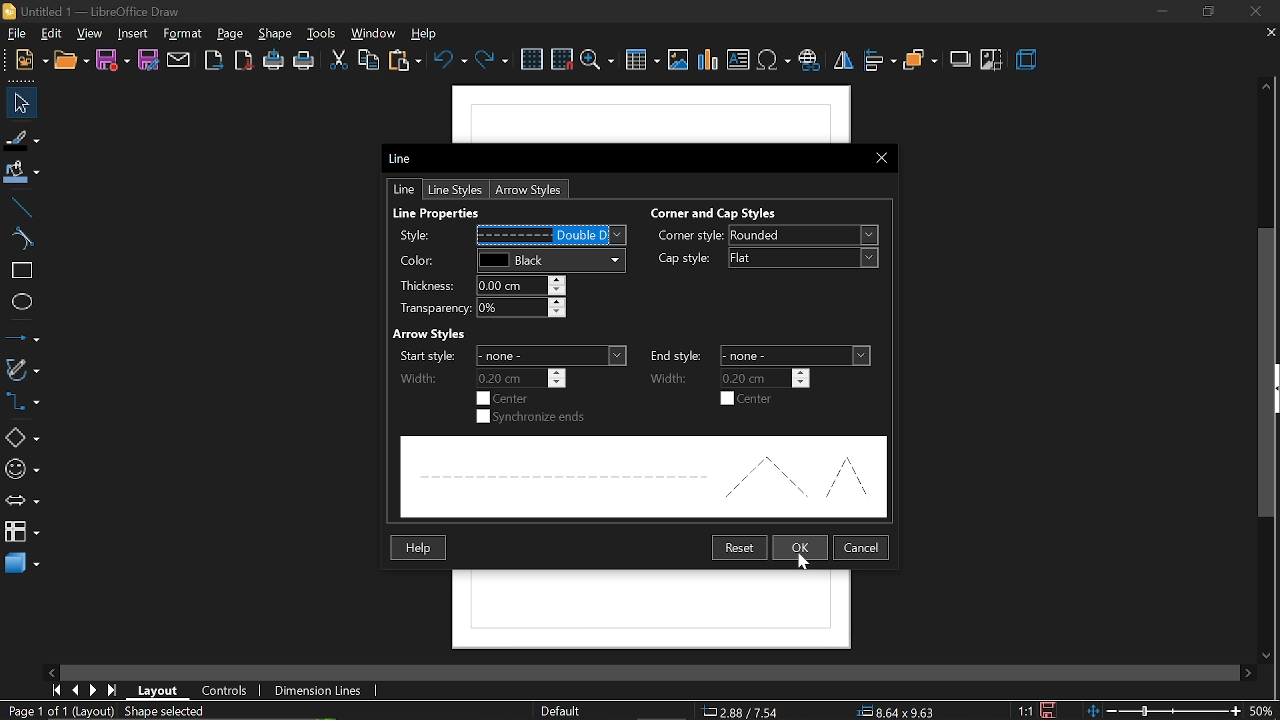 The width and height of the screenshot is (1280, 720). Describe the element at coordinates (862, 548) in the screenshot. I see `cancel` at that location.